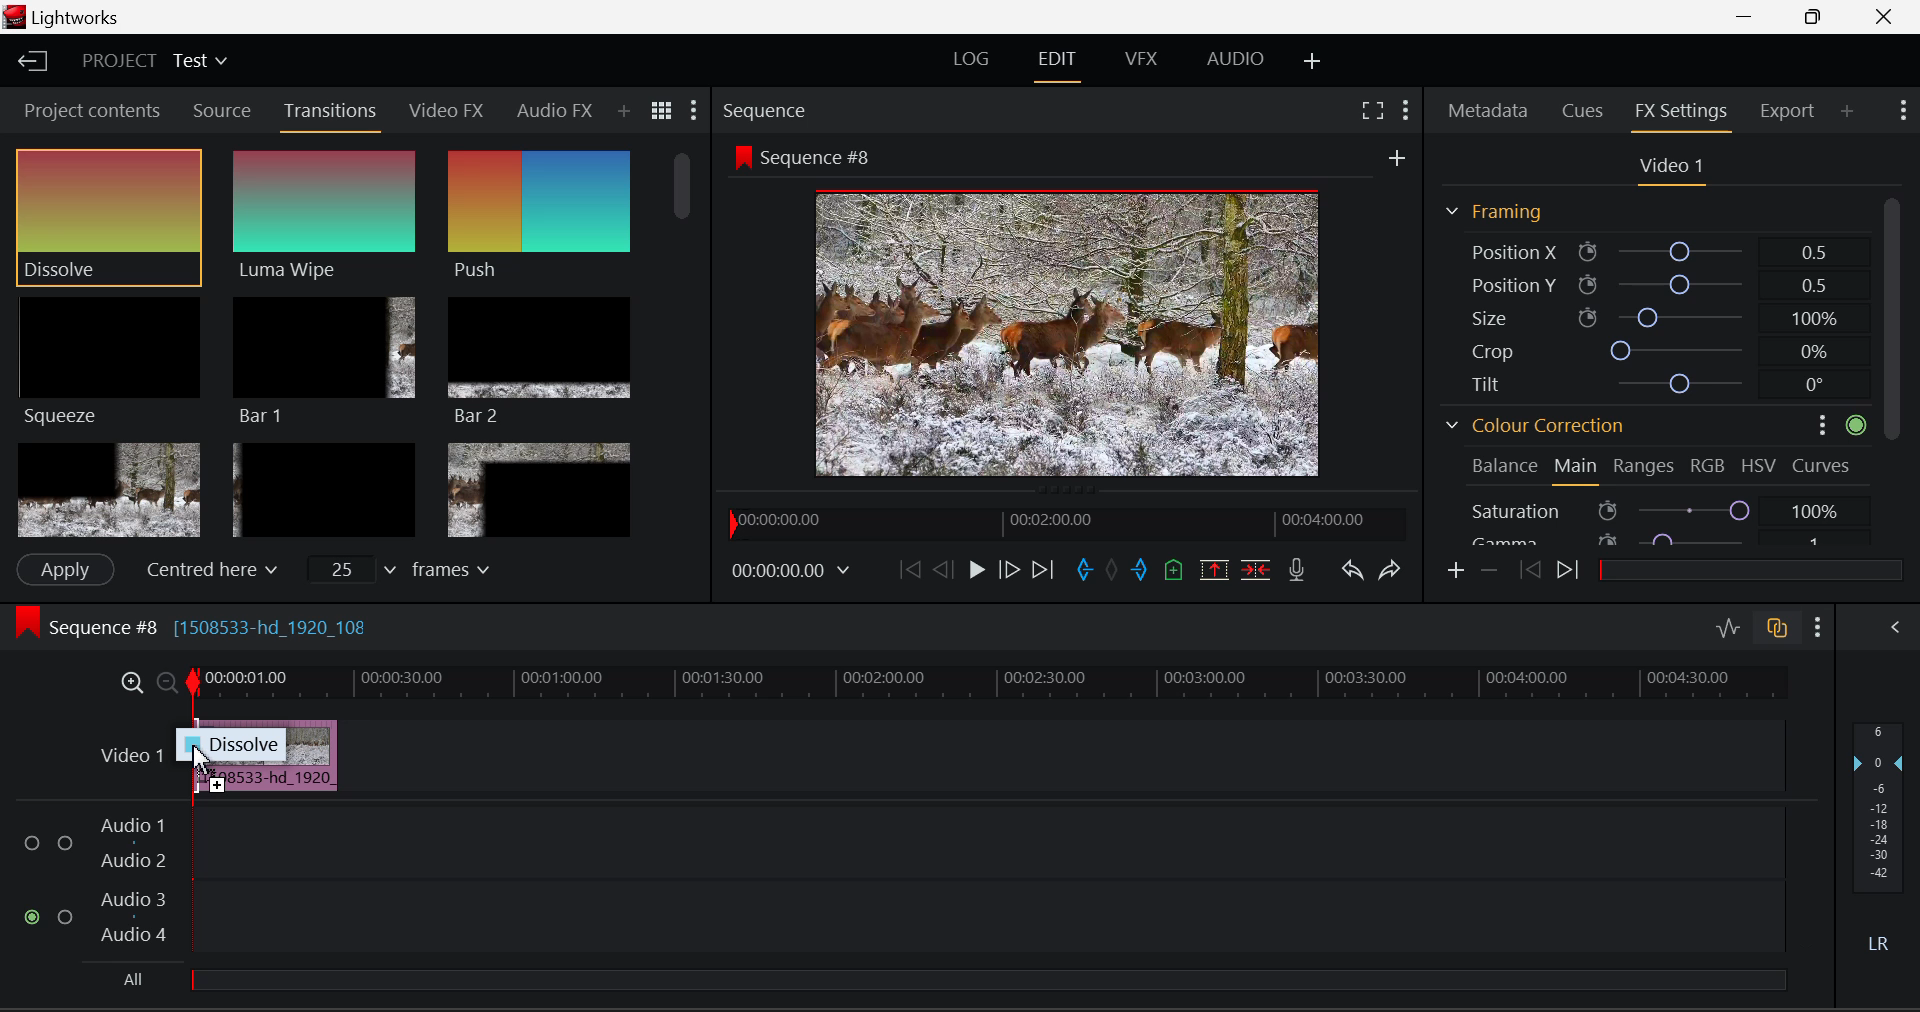 Image resolution: width=1920 pixels, height=1012 pixels. Describe the element at coordinates (569, 109) in the screenshot. I see `Next Panel` at that location.